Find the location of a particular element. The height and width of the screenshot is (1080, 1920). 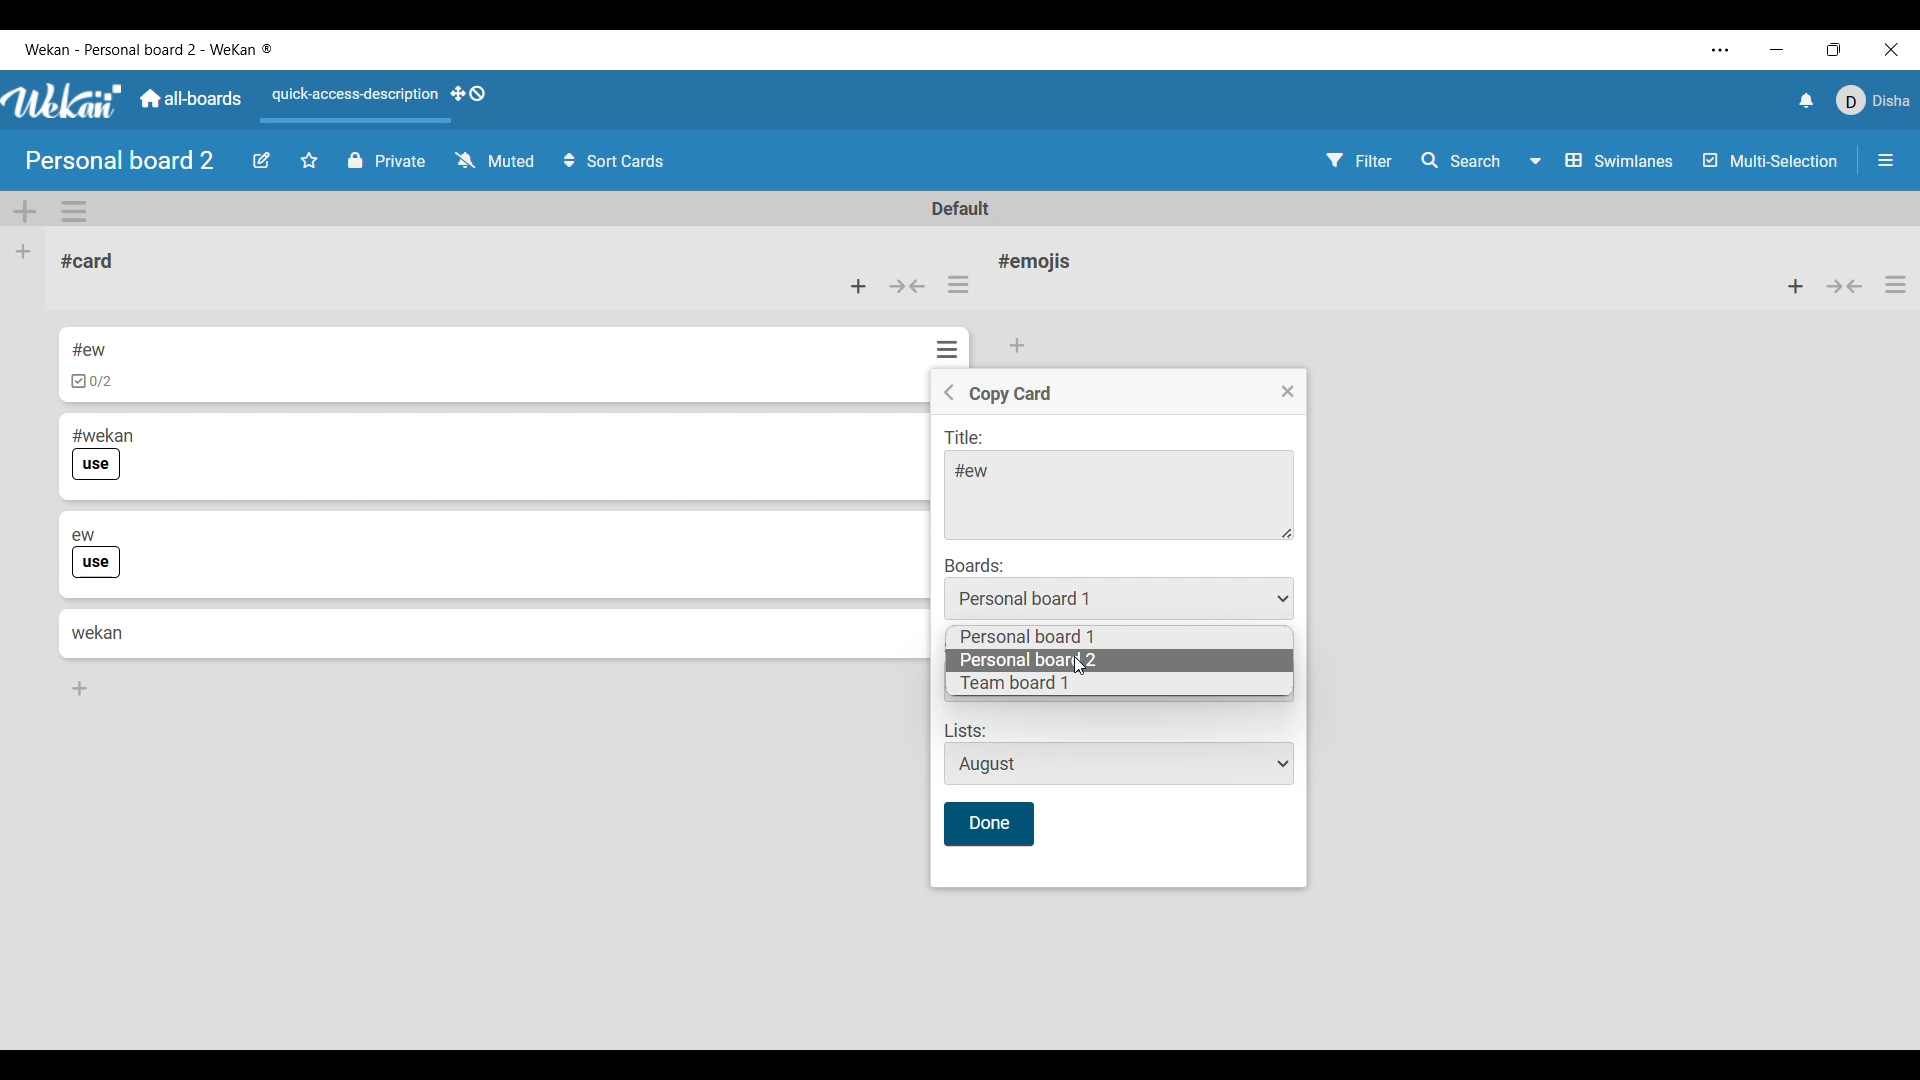

Indicates title is located at coordinates (966, 439).